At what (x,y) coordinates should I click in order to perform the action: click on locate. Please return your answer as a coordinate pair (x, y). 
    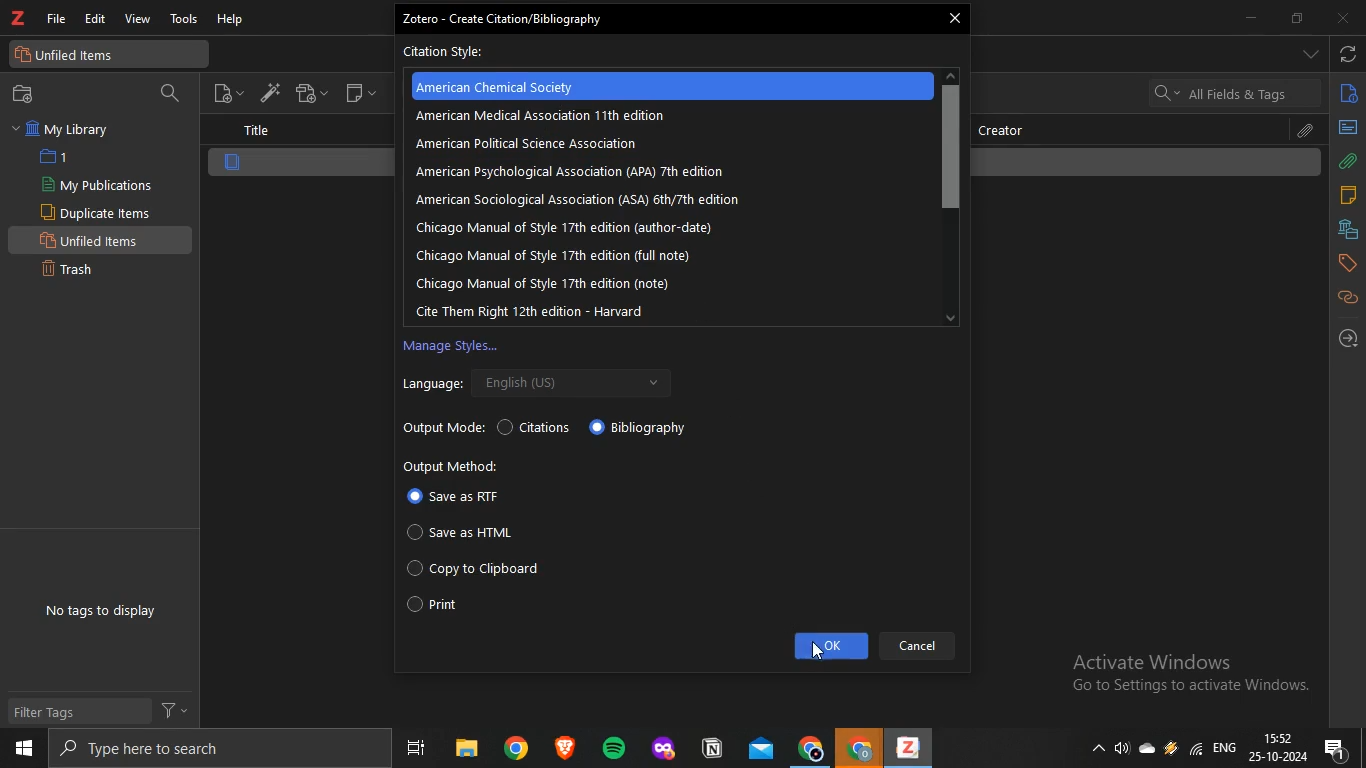
    Looking at the image, I should click on (1347, 338).